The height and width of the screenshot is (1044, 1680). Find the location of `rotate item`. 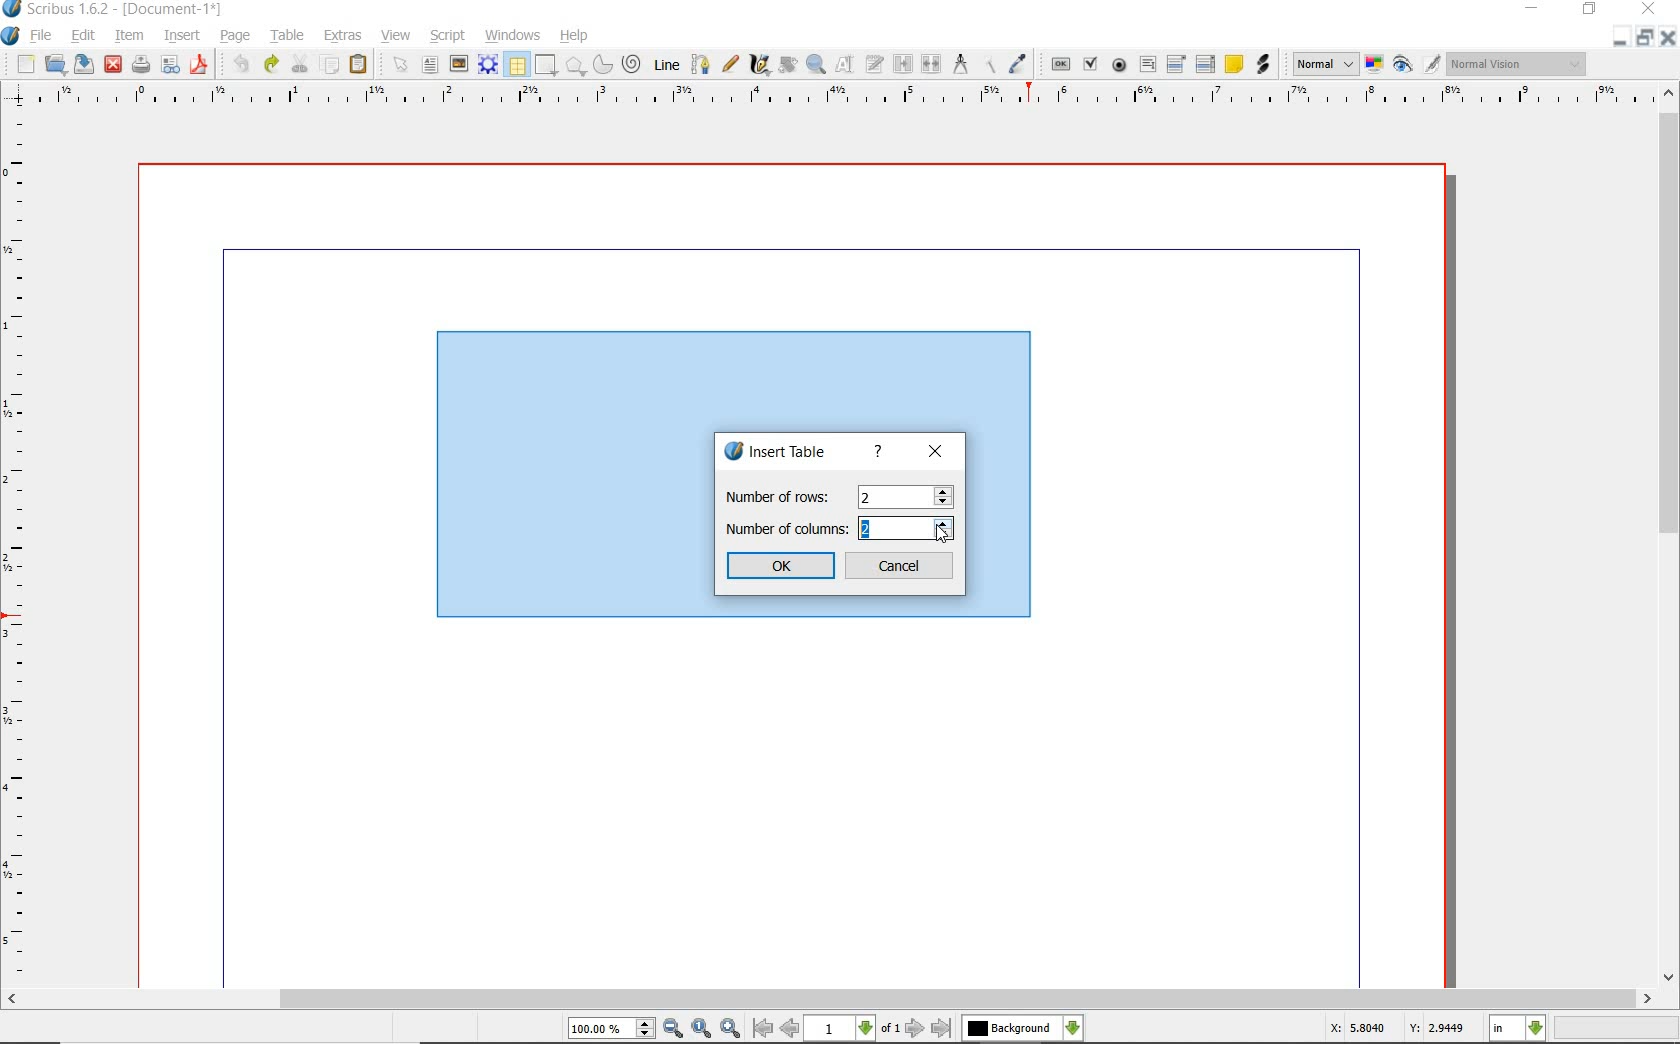

rotate item is located at coordinates (786, 66).